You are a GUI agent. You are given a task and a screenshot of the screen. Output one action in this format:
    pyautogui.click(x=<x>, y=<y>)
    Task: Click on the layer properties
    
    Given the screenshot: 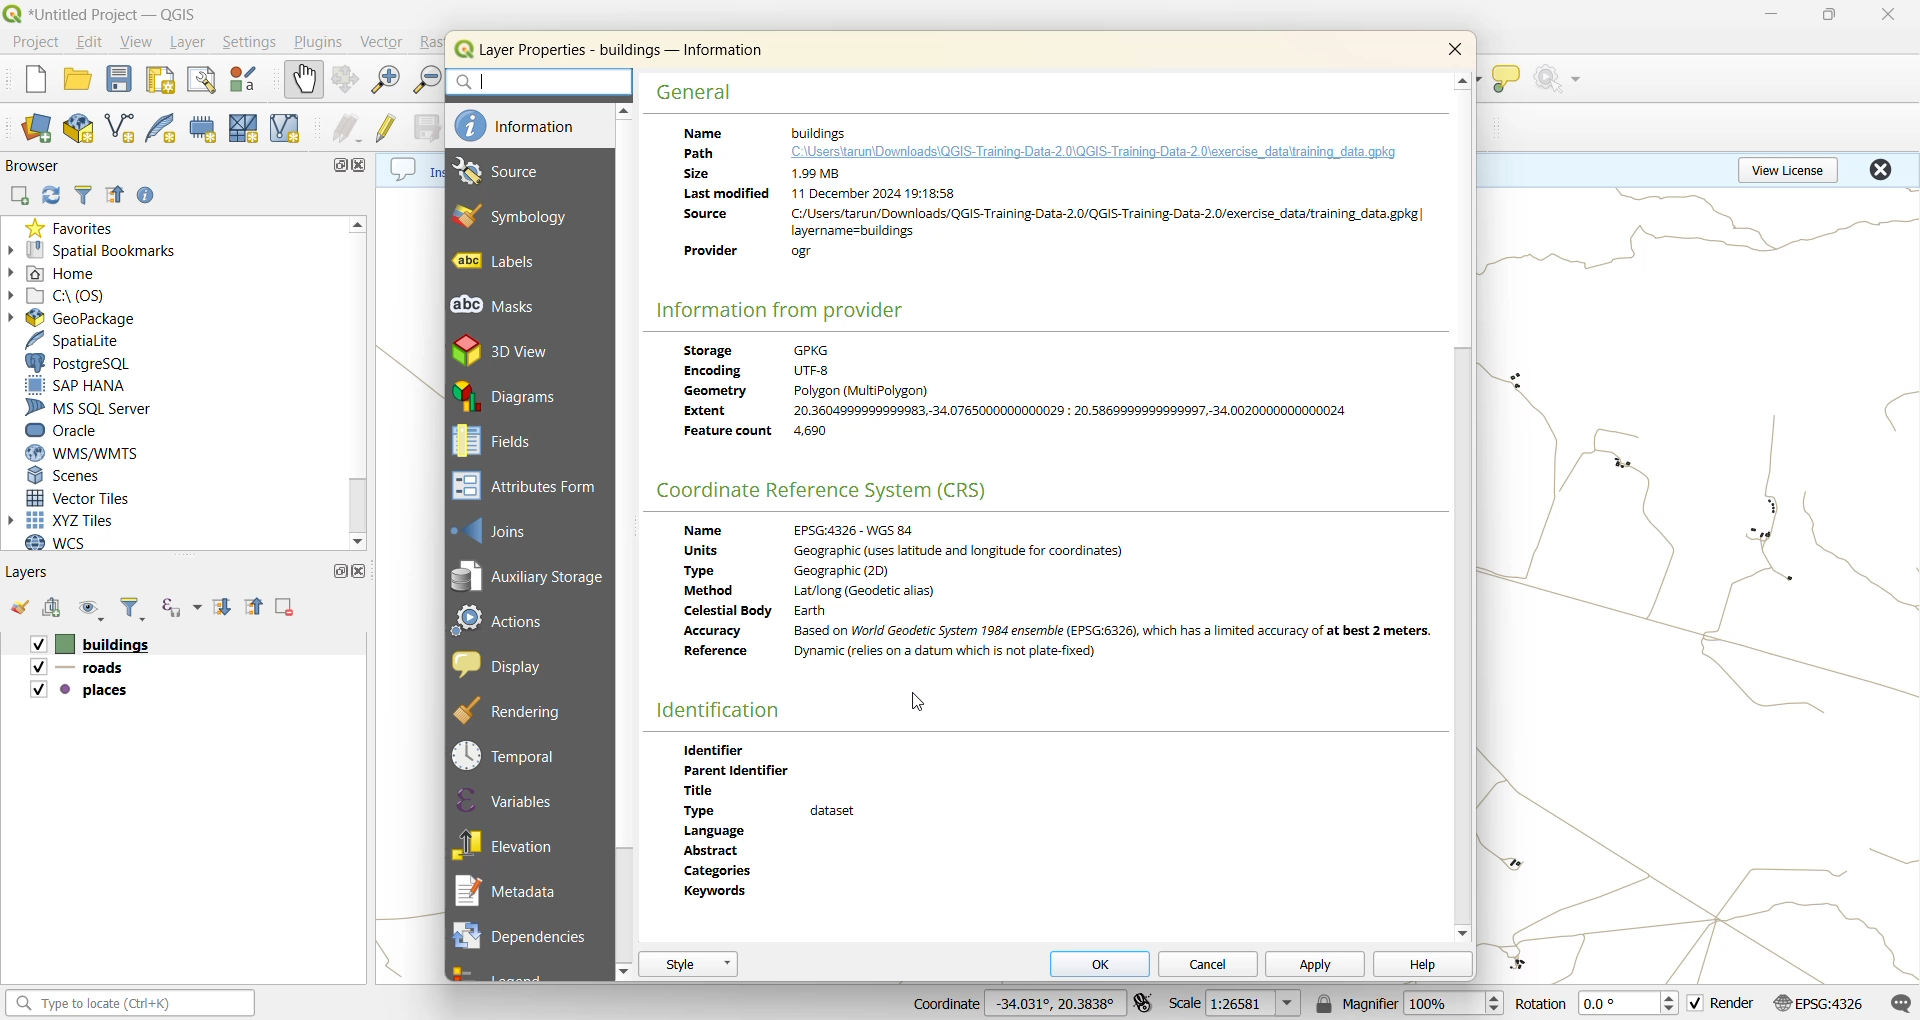 What is the action you would take?
    pyautogui.click(x=623, y=49)
    